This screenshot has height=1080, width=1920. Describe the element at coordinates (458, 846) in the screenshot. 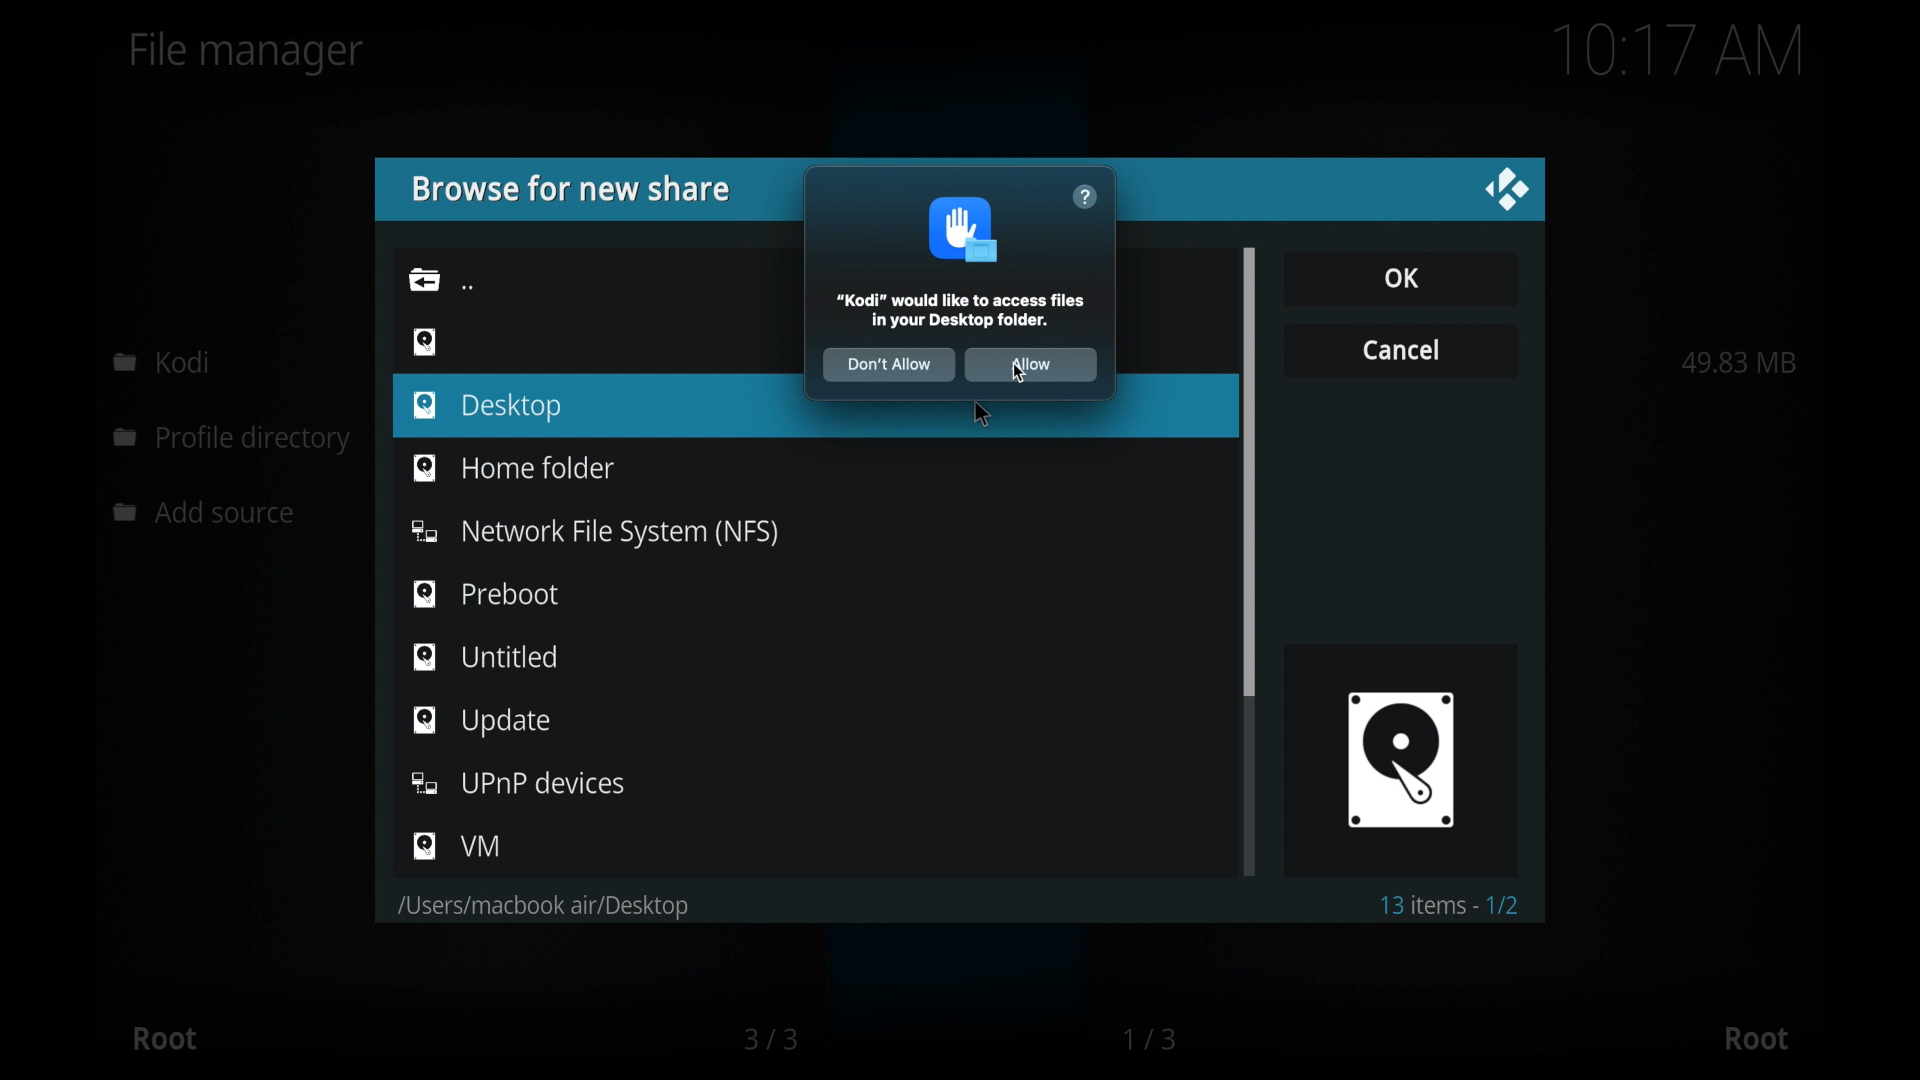

I see `VM` at that location.